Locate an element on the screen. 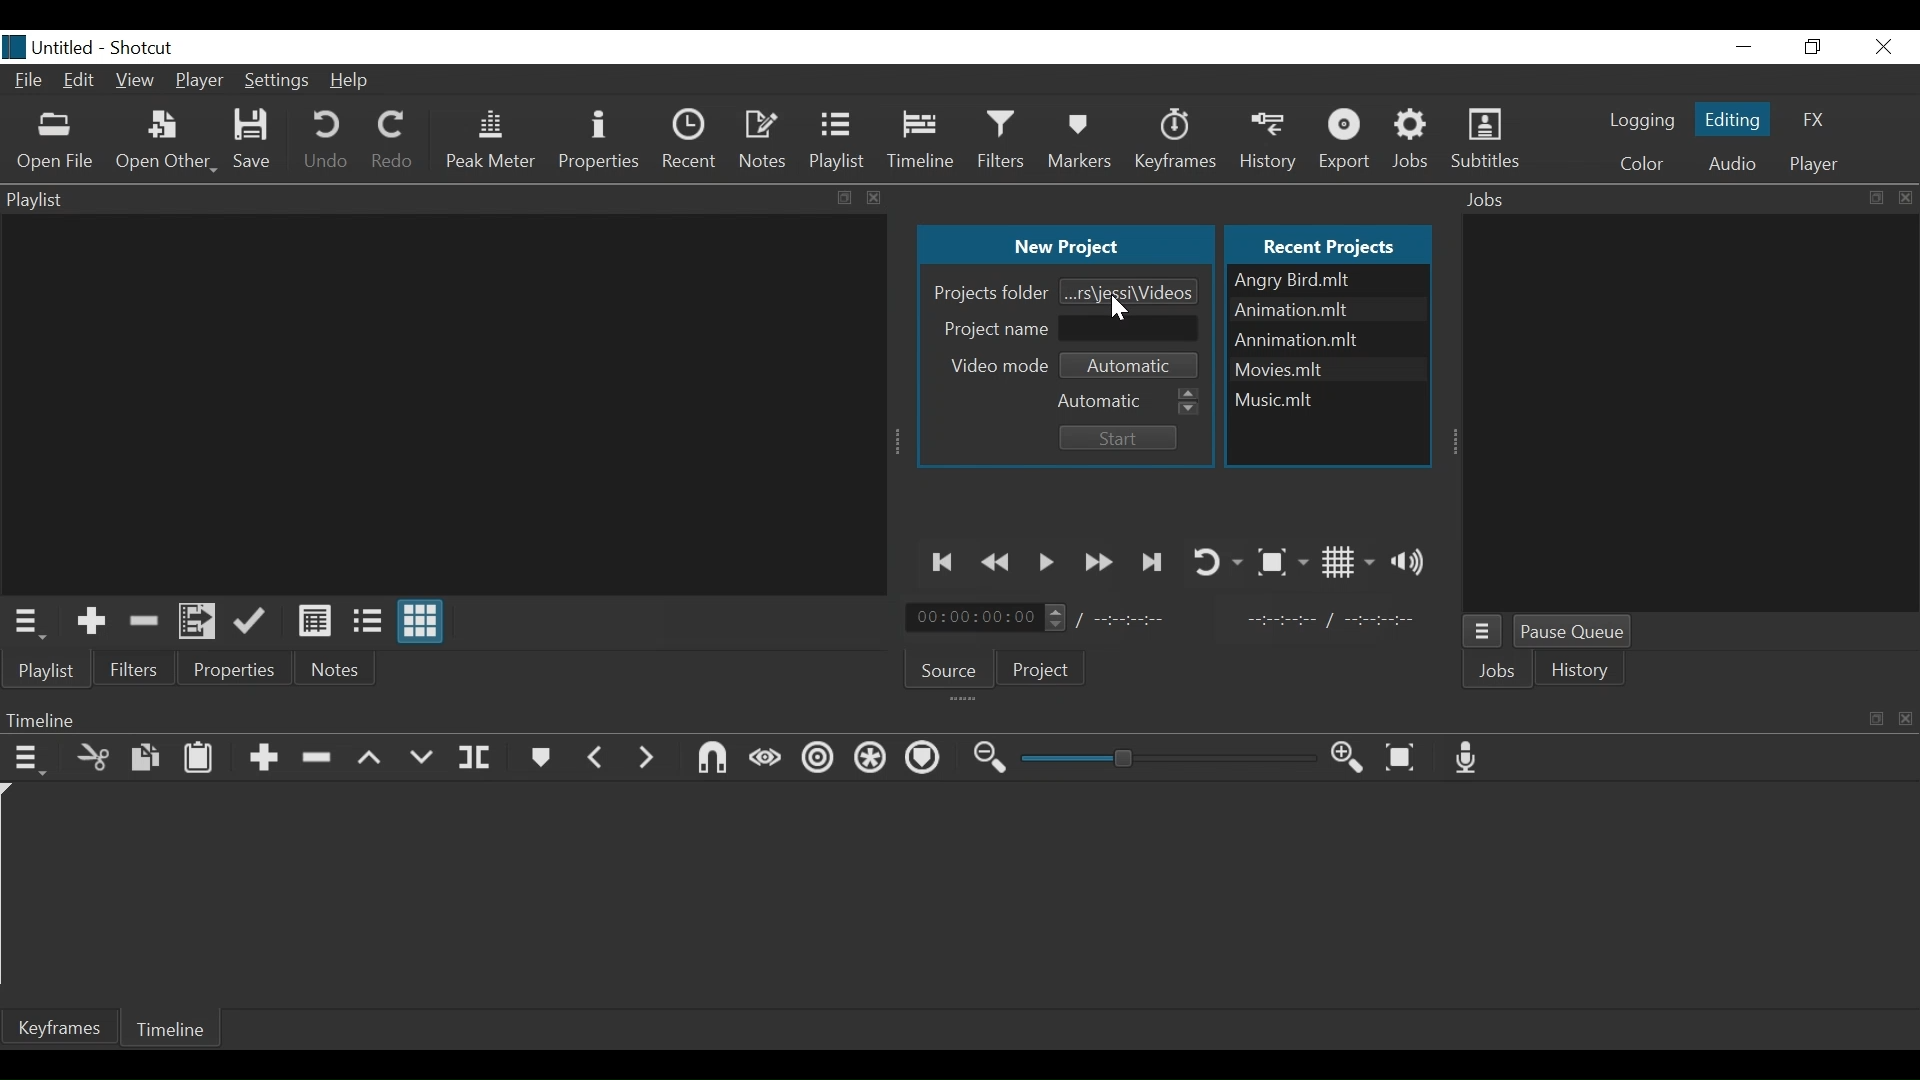 The image size is (1920, 1080). Show volume control is located at coordinates (1413, 561).